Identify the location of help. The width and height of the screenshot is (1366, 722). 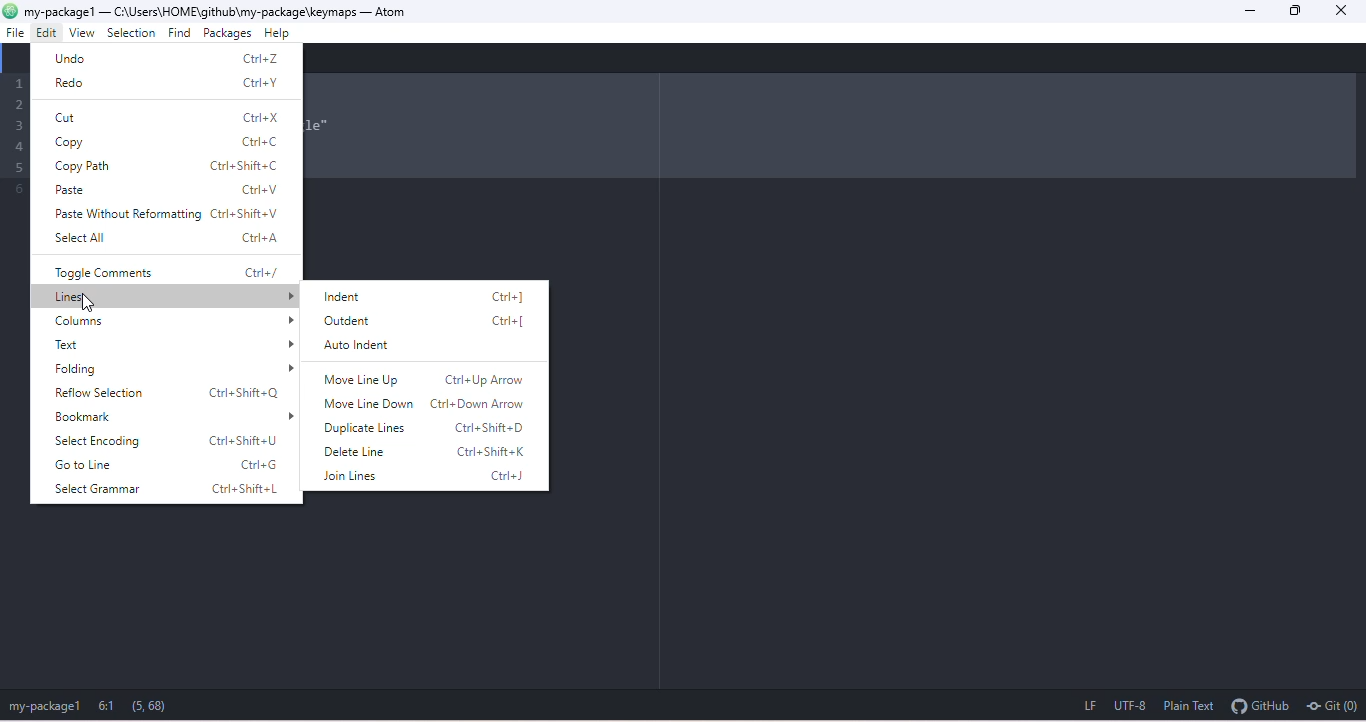
(285, 30).